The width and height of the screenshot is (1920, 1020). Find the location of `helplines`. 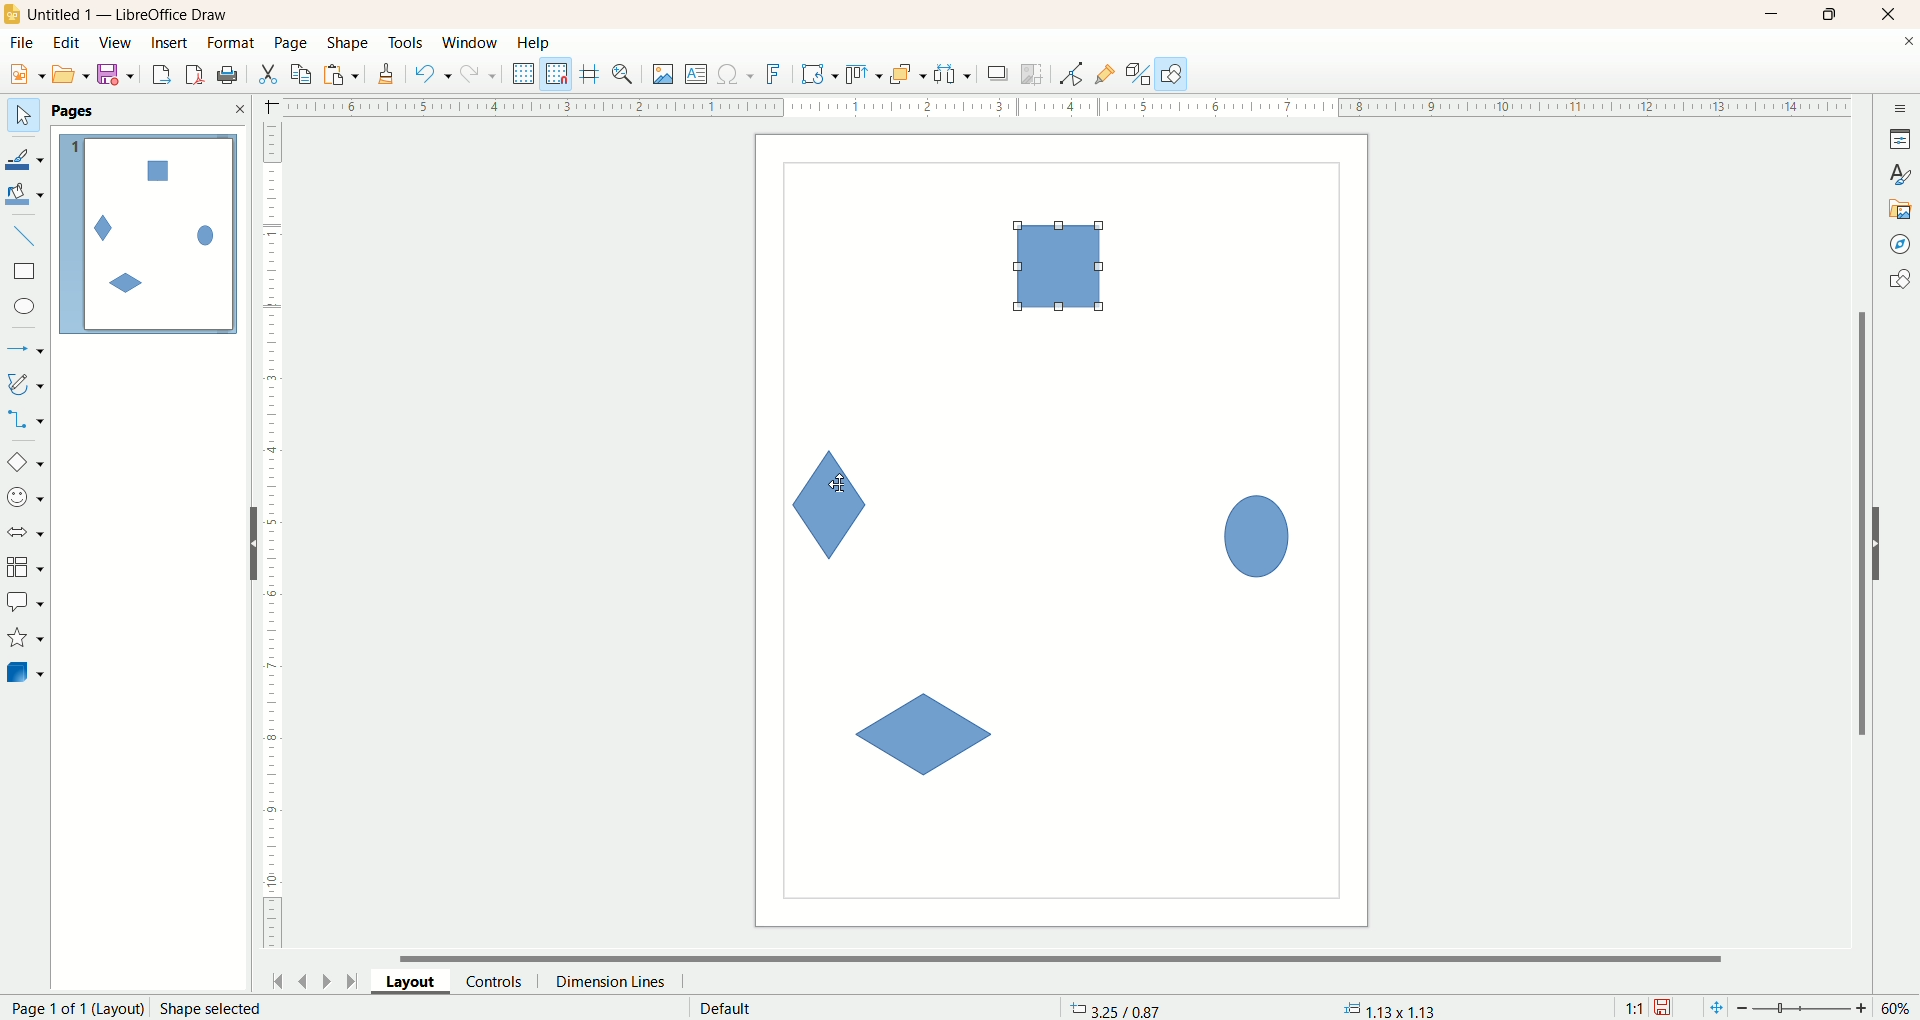

helplines is located at coordinates (593, 74).